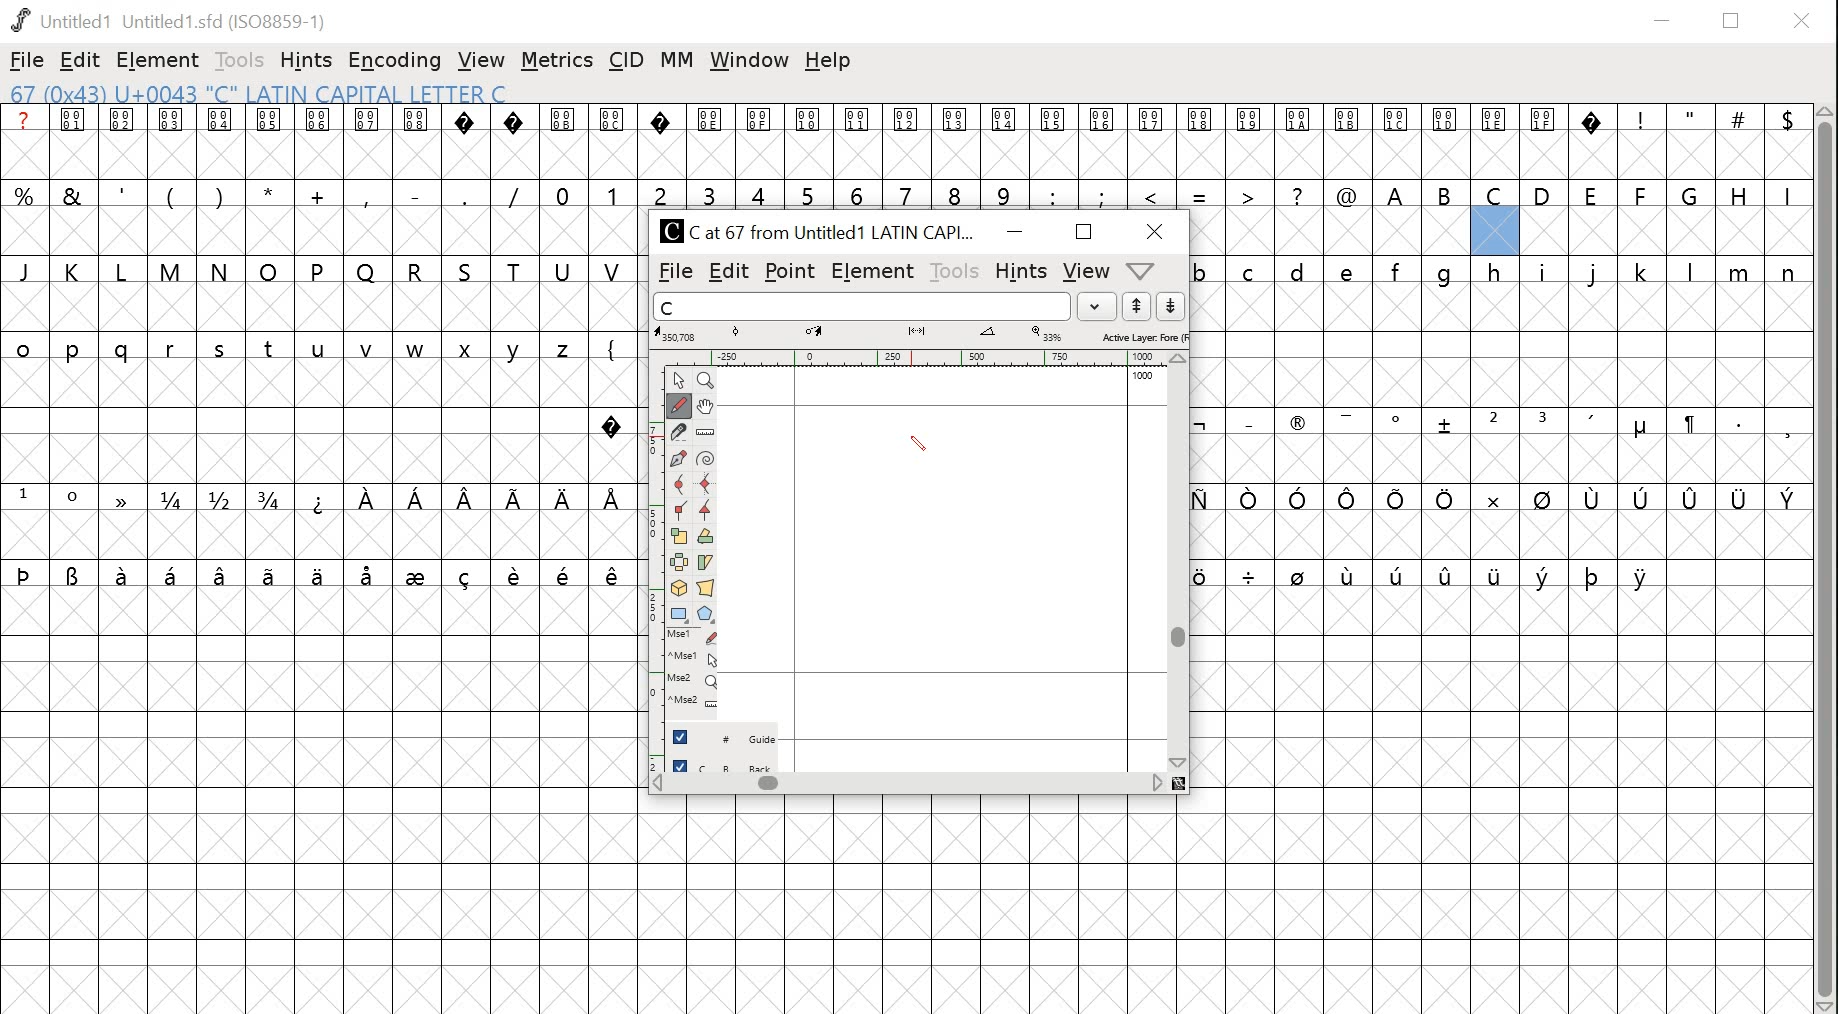 This screenshot has height=1014, width=1838. I want to click on rectangle/ellipse, so click(682, 614).